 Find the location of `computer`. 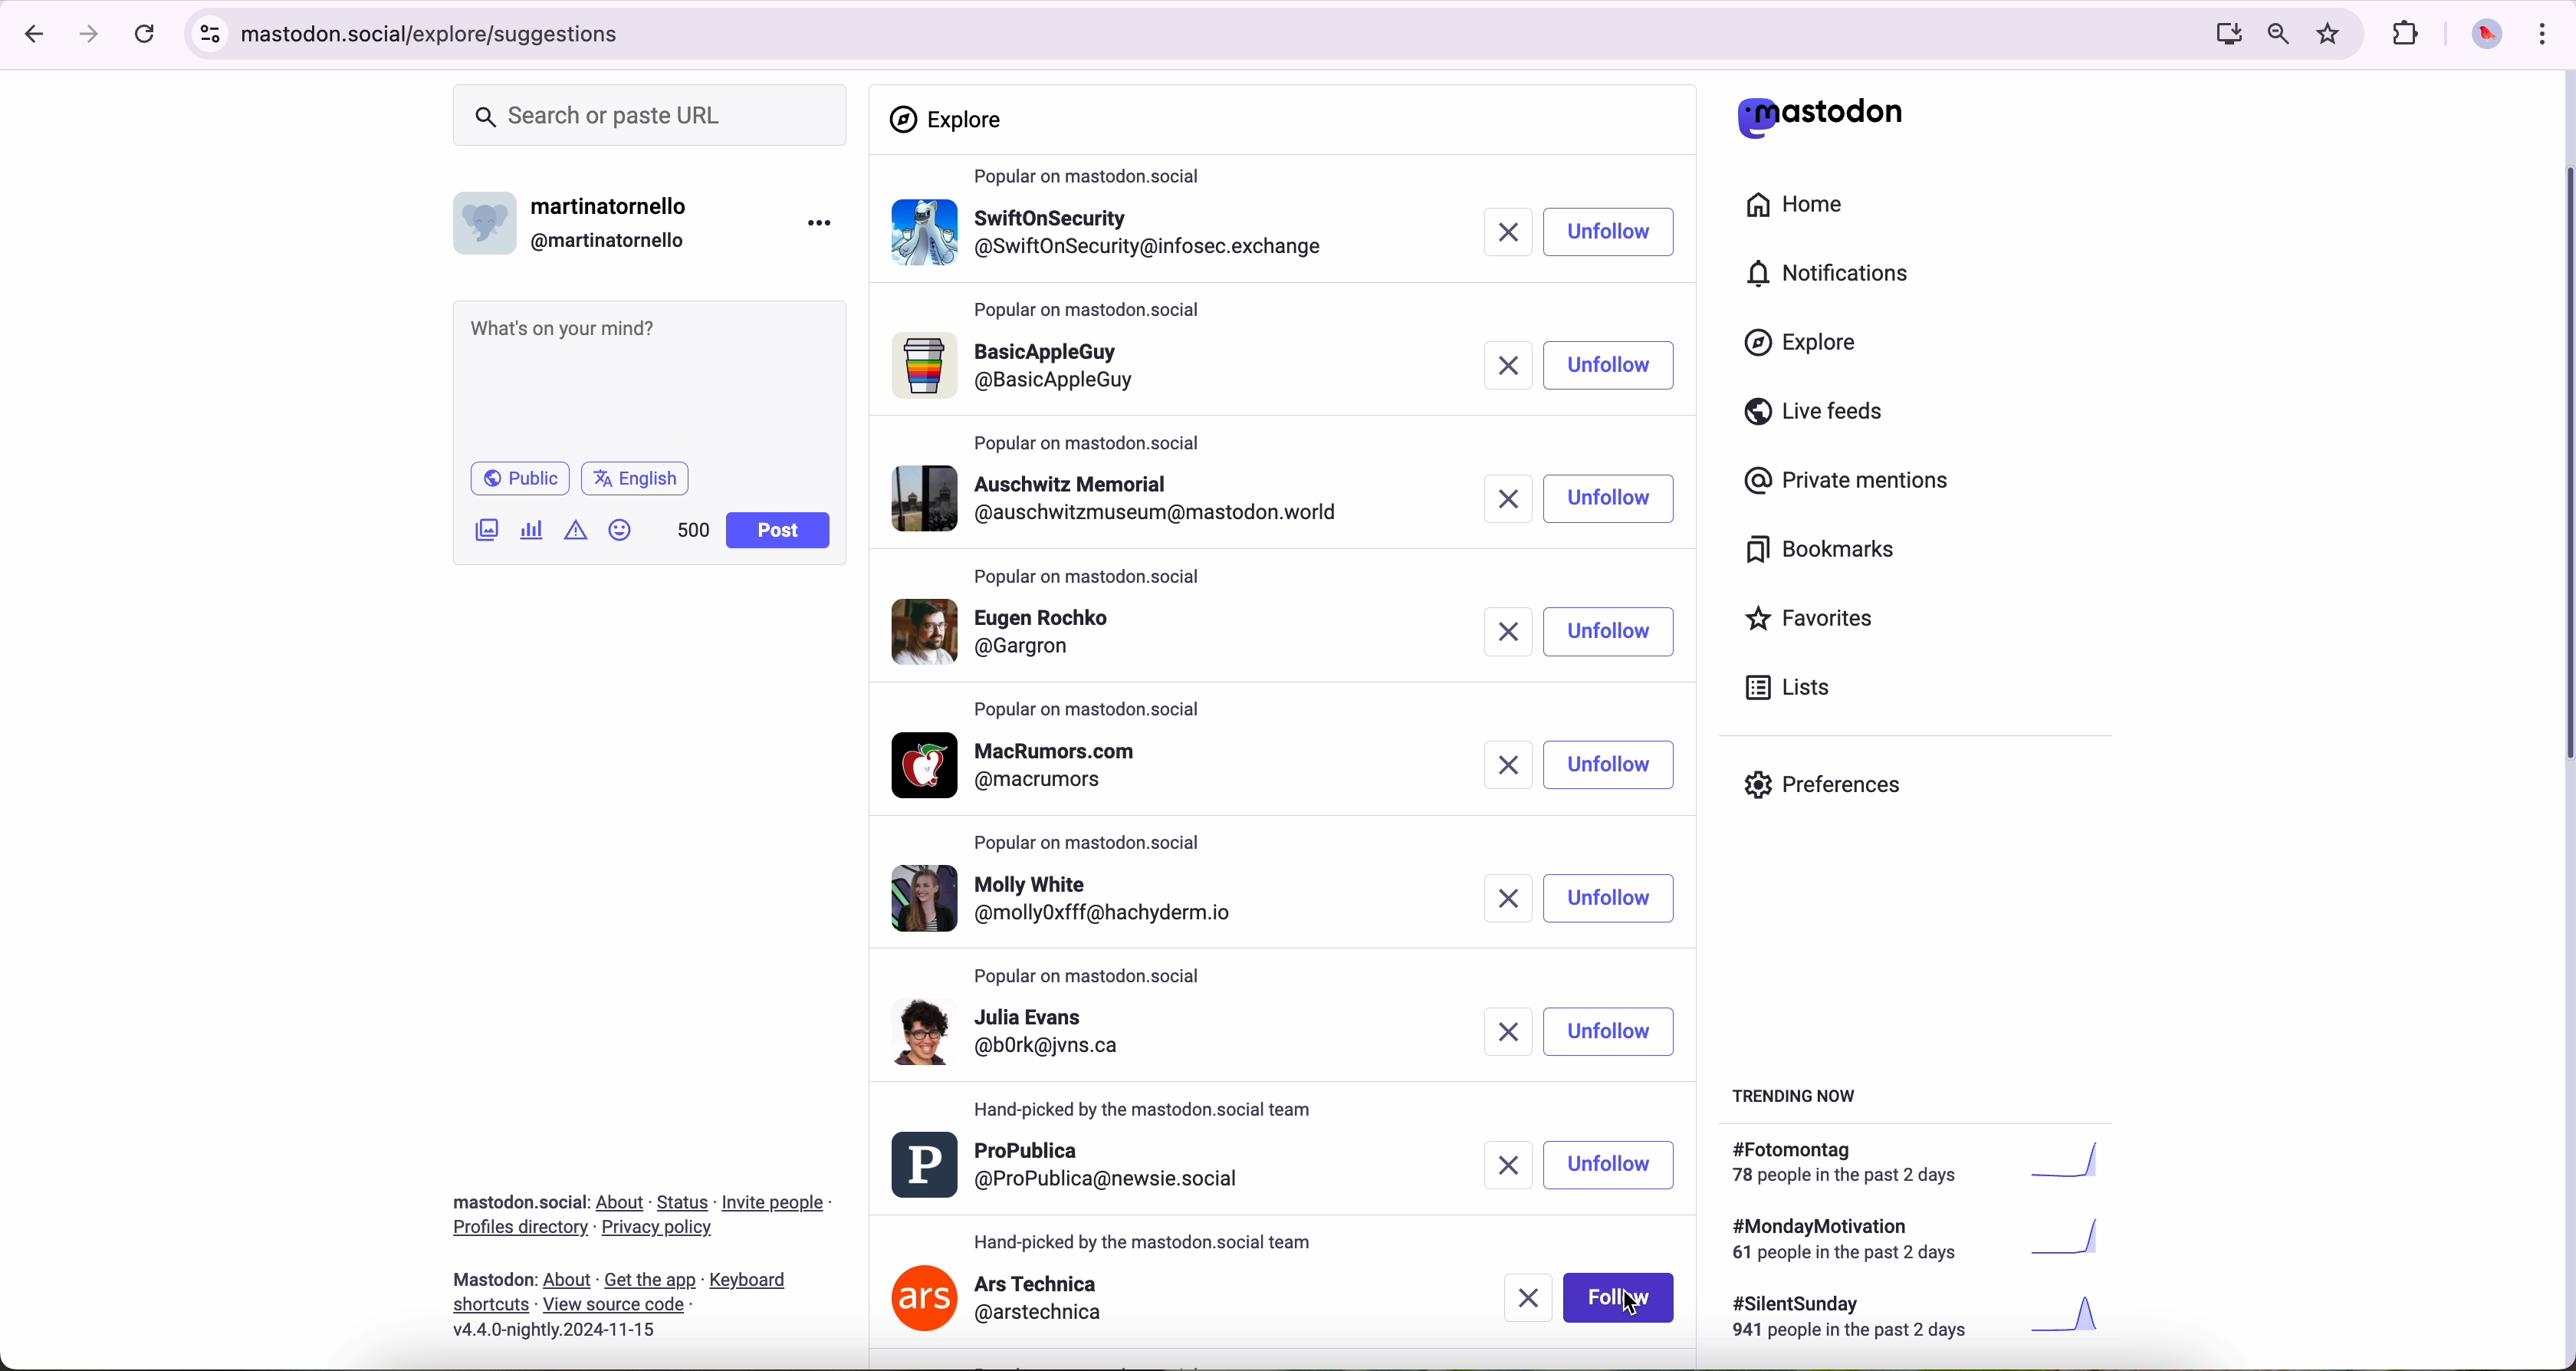

computer is located at coordinates (2220, 33).